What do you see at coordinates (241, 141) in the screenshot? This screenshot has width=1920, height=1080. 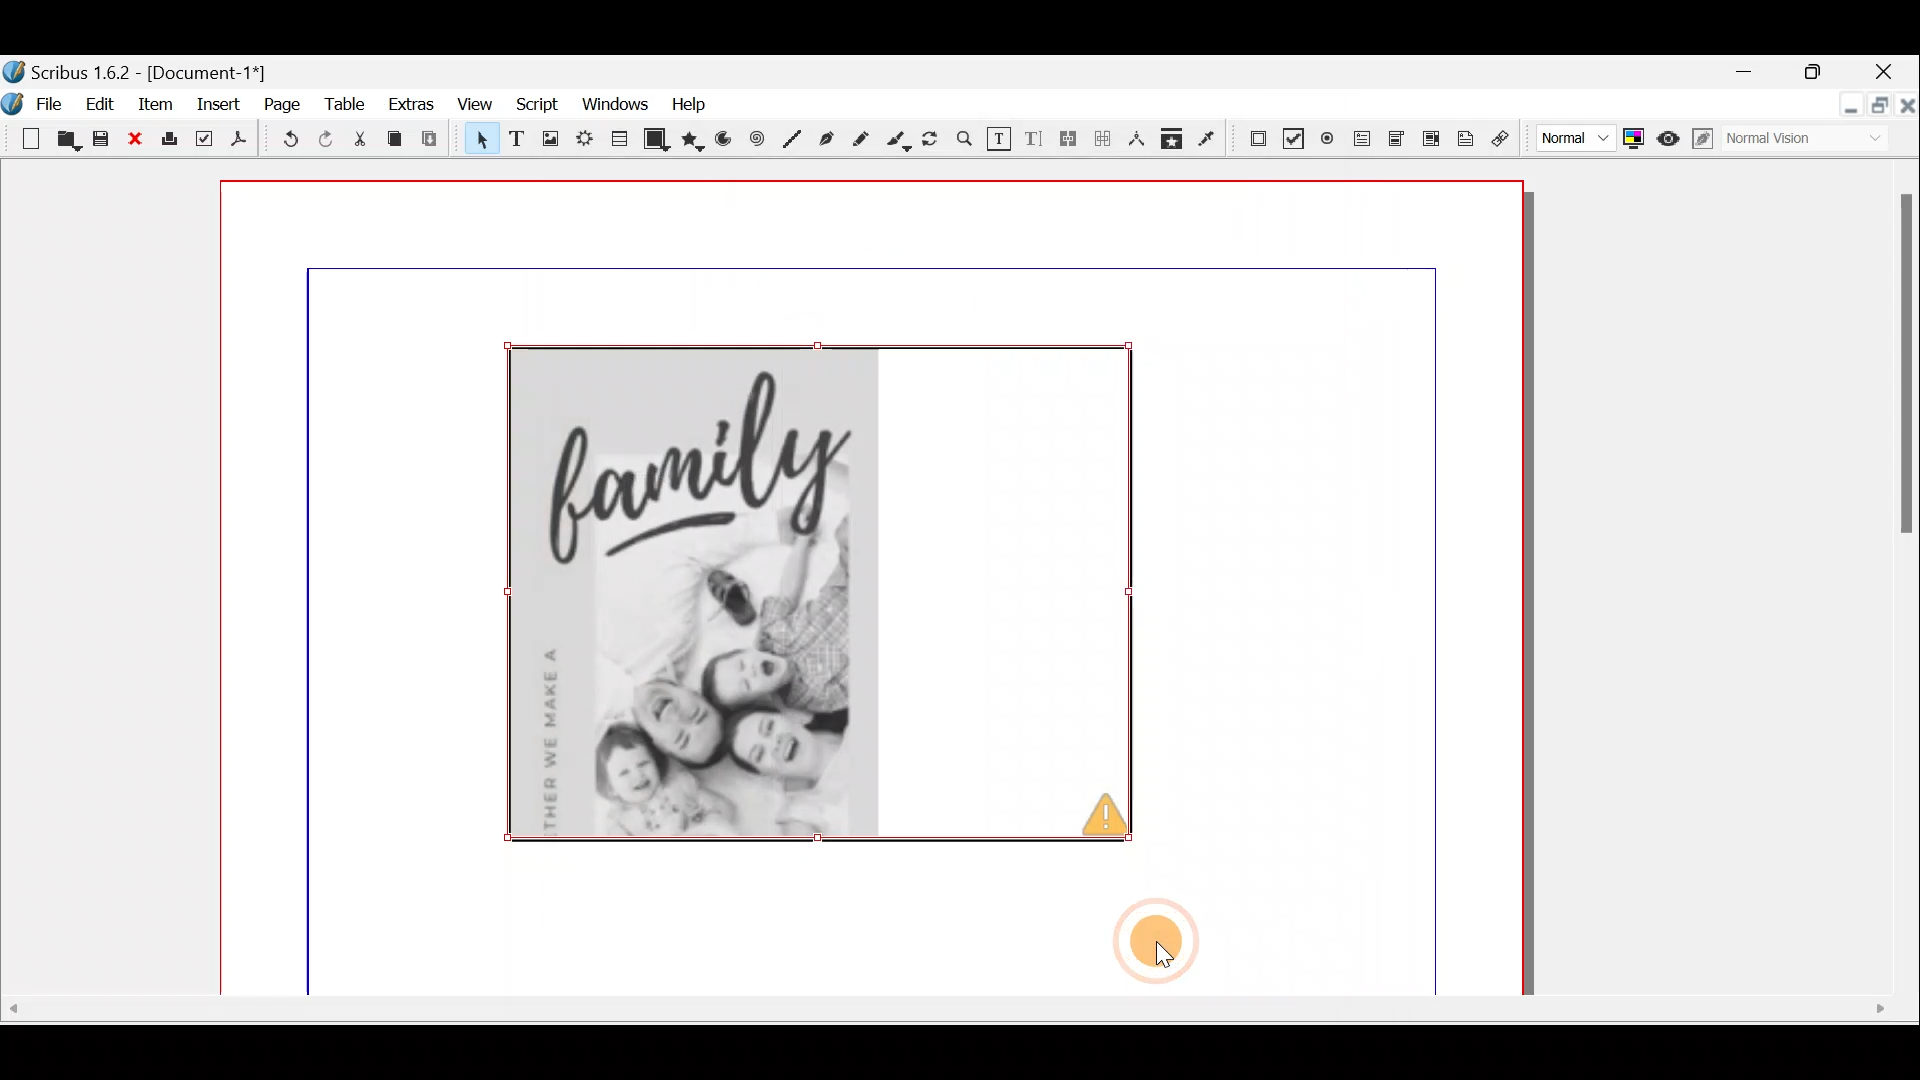 I see `Save as PDF` at bounding box center [241, 141].